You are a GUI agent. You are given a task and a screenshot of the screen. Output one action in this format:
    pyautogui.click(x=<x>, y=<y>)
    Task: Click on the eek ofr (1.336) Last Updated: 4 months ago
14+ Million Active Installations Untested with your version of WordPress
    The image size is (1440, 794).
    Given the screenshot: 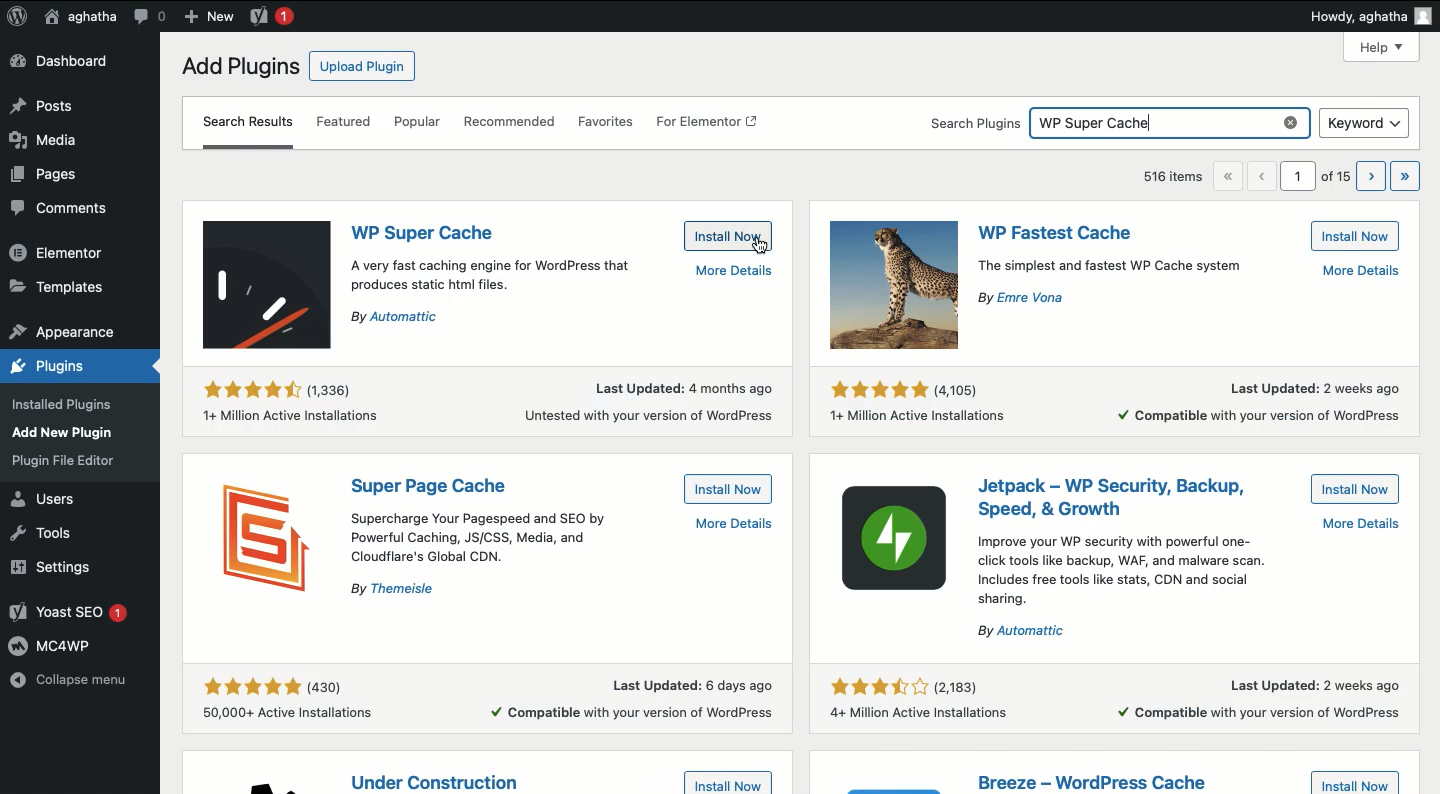 What is the action you would take?
    pyautogui.click(x=488, y=400)
    